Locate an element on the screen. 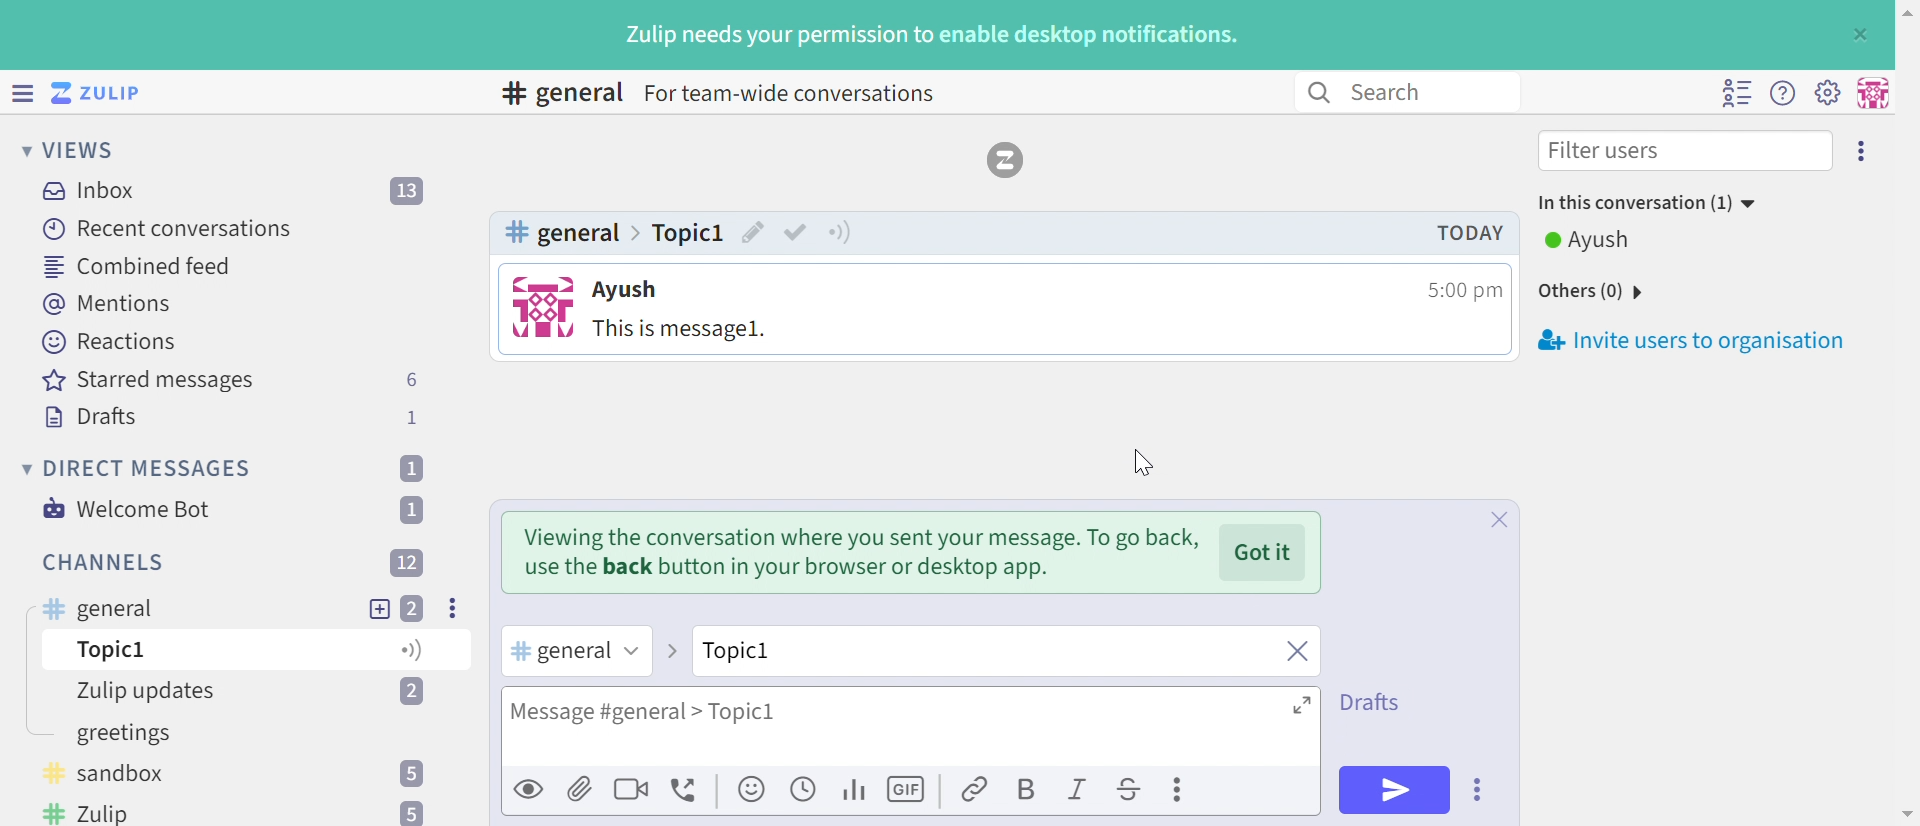 Image resolution: width=1920 pixels, height=826 pixels. Invite users to organisation is located at coordinates (1863, 149).